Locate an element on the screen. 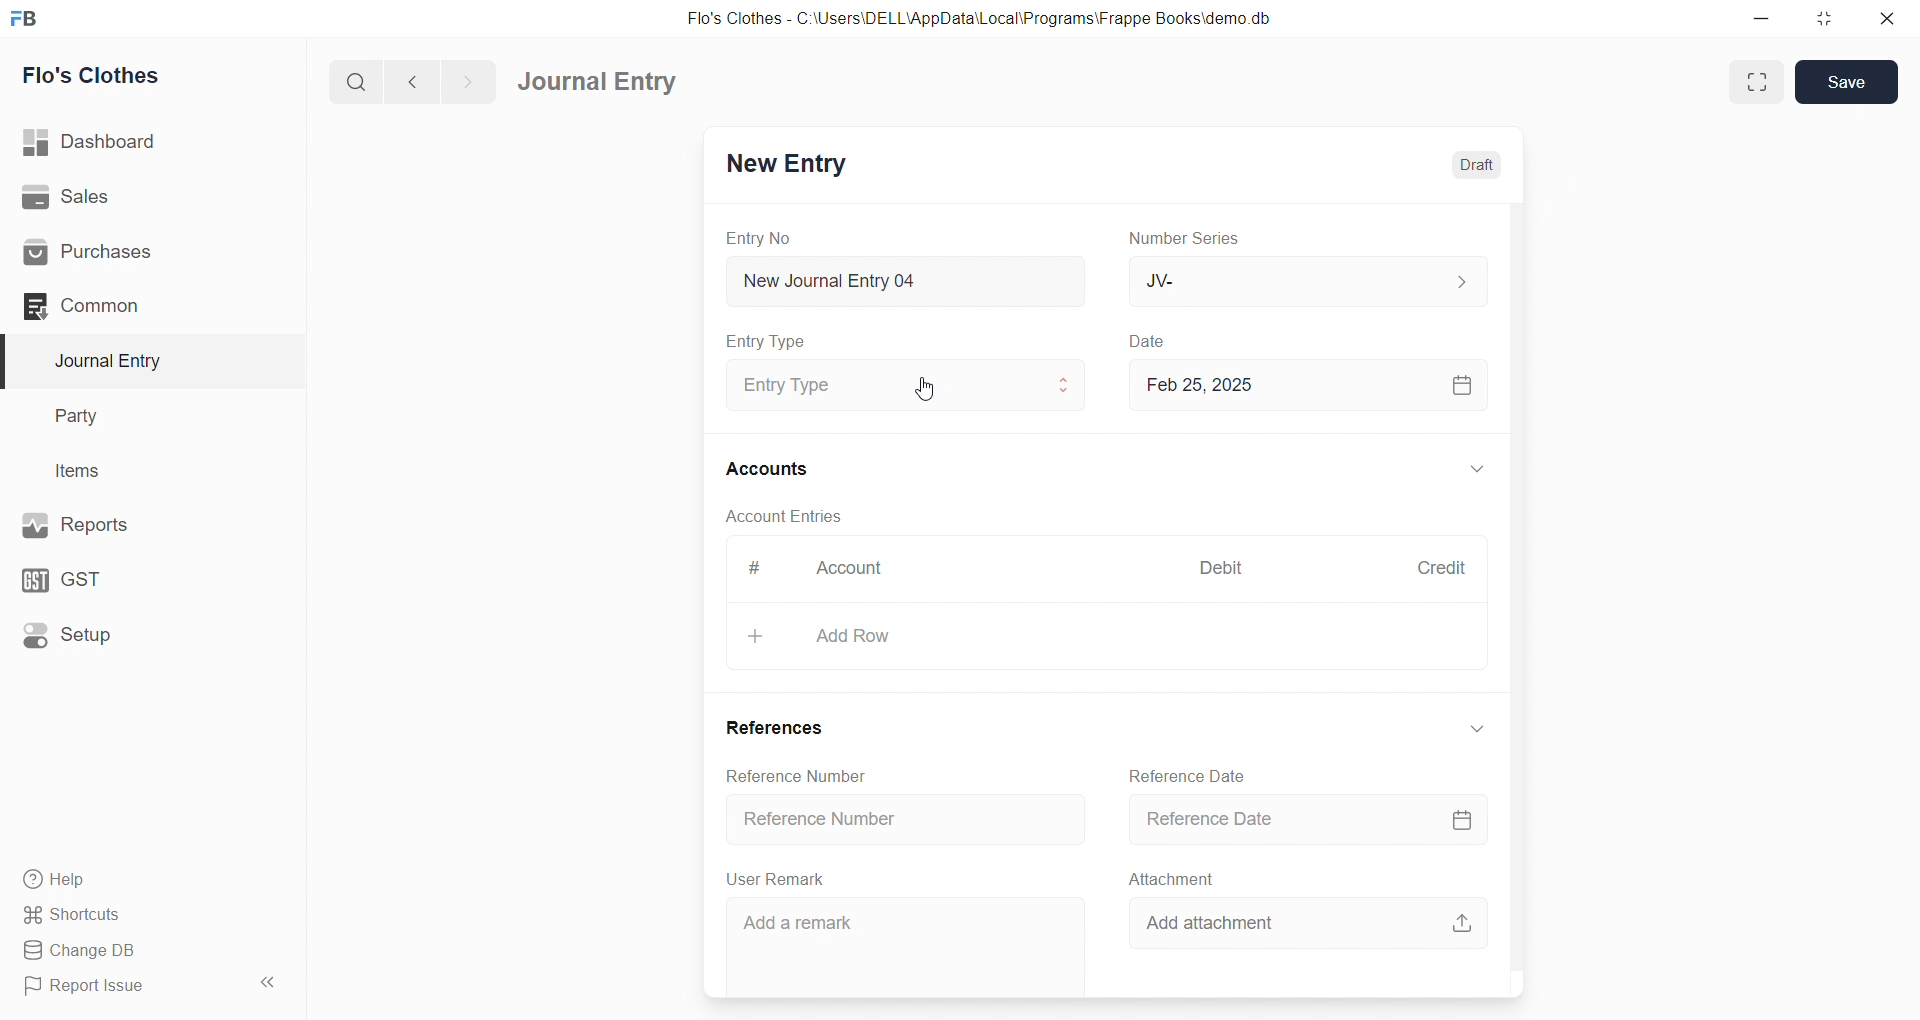  Reports is located at coordinates (140, 523).